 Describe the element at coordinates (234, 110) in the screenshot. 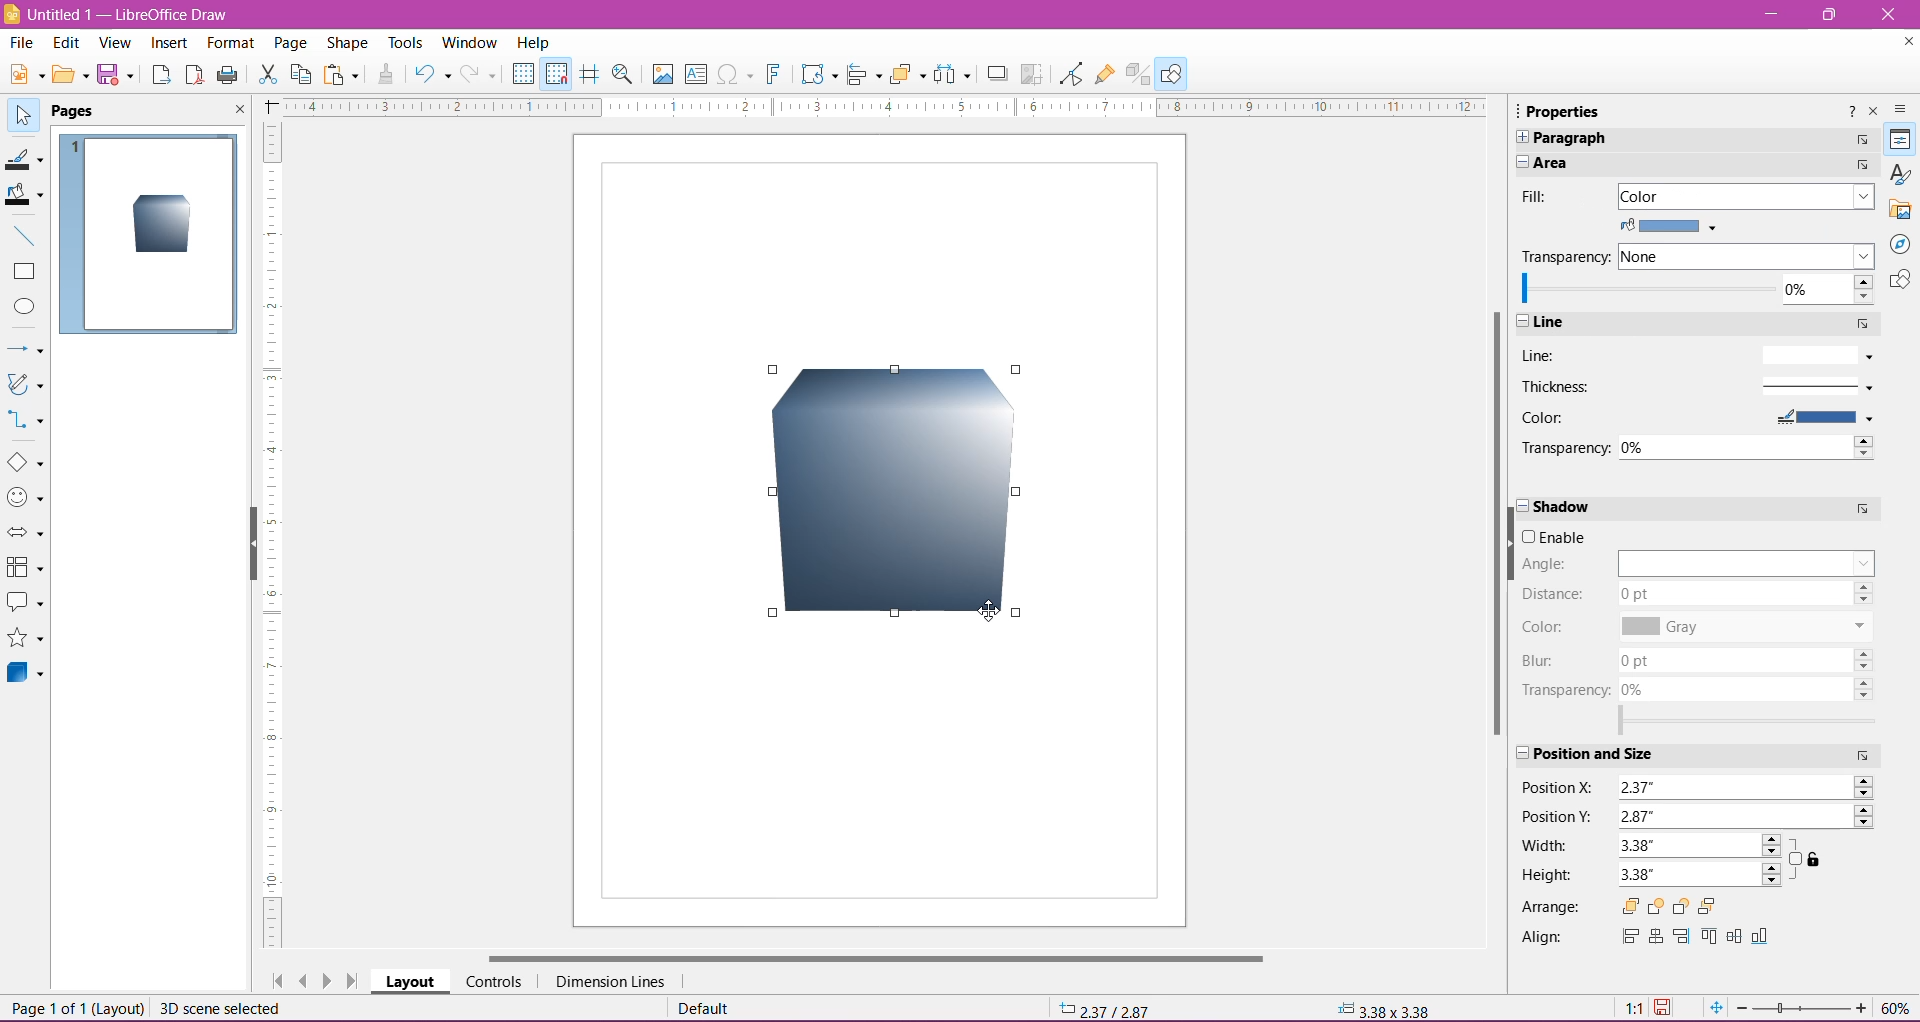

I see `Close Pane` at that location.